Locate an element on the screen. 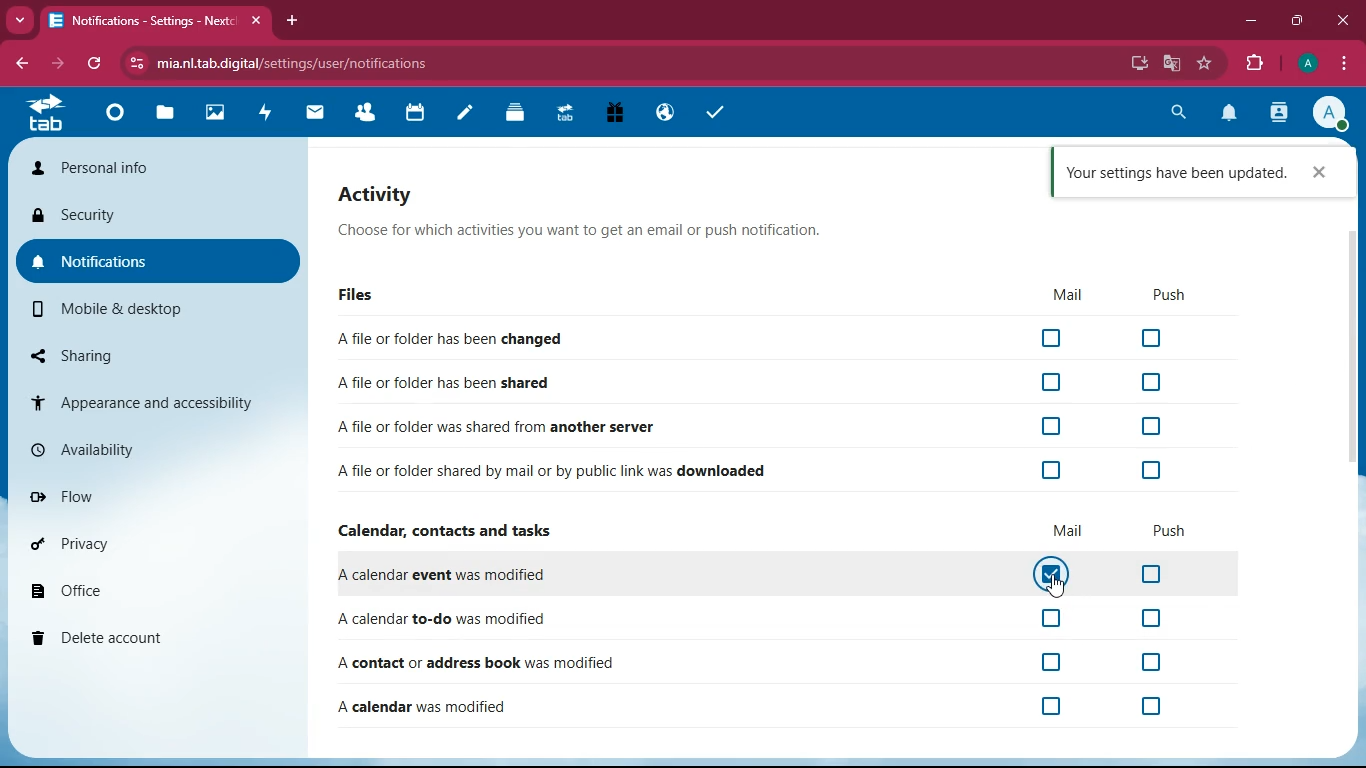  close is located at coordinates (1342, 22).